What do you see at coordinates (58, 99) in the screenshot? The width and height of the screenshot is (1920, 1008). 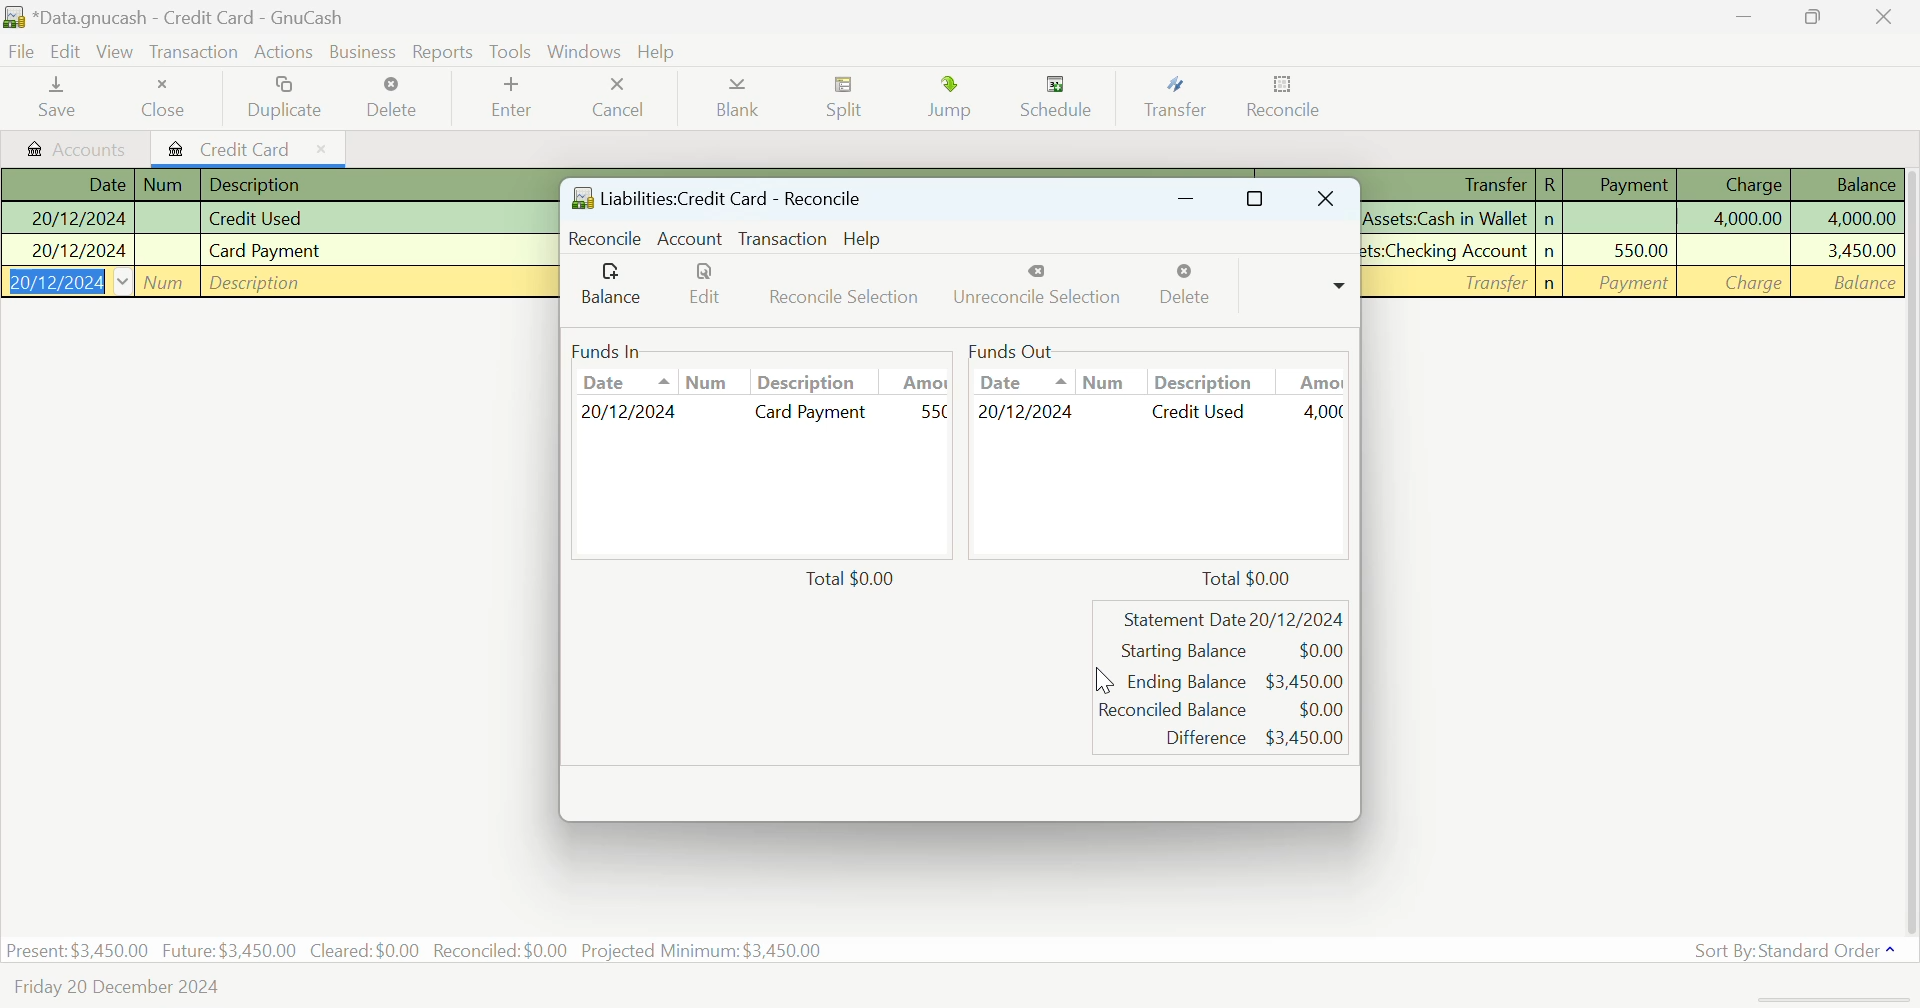 I see `Save` at bounding box center [58, 99].